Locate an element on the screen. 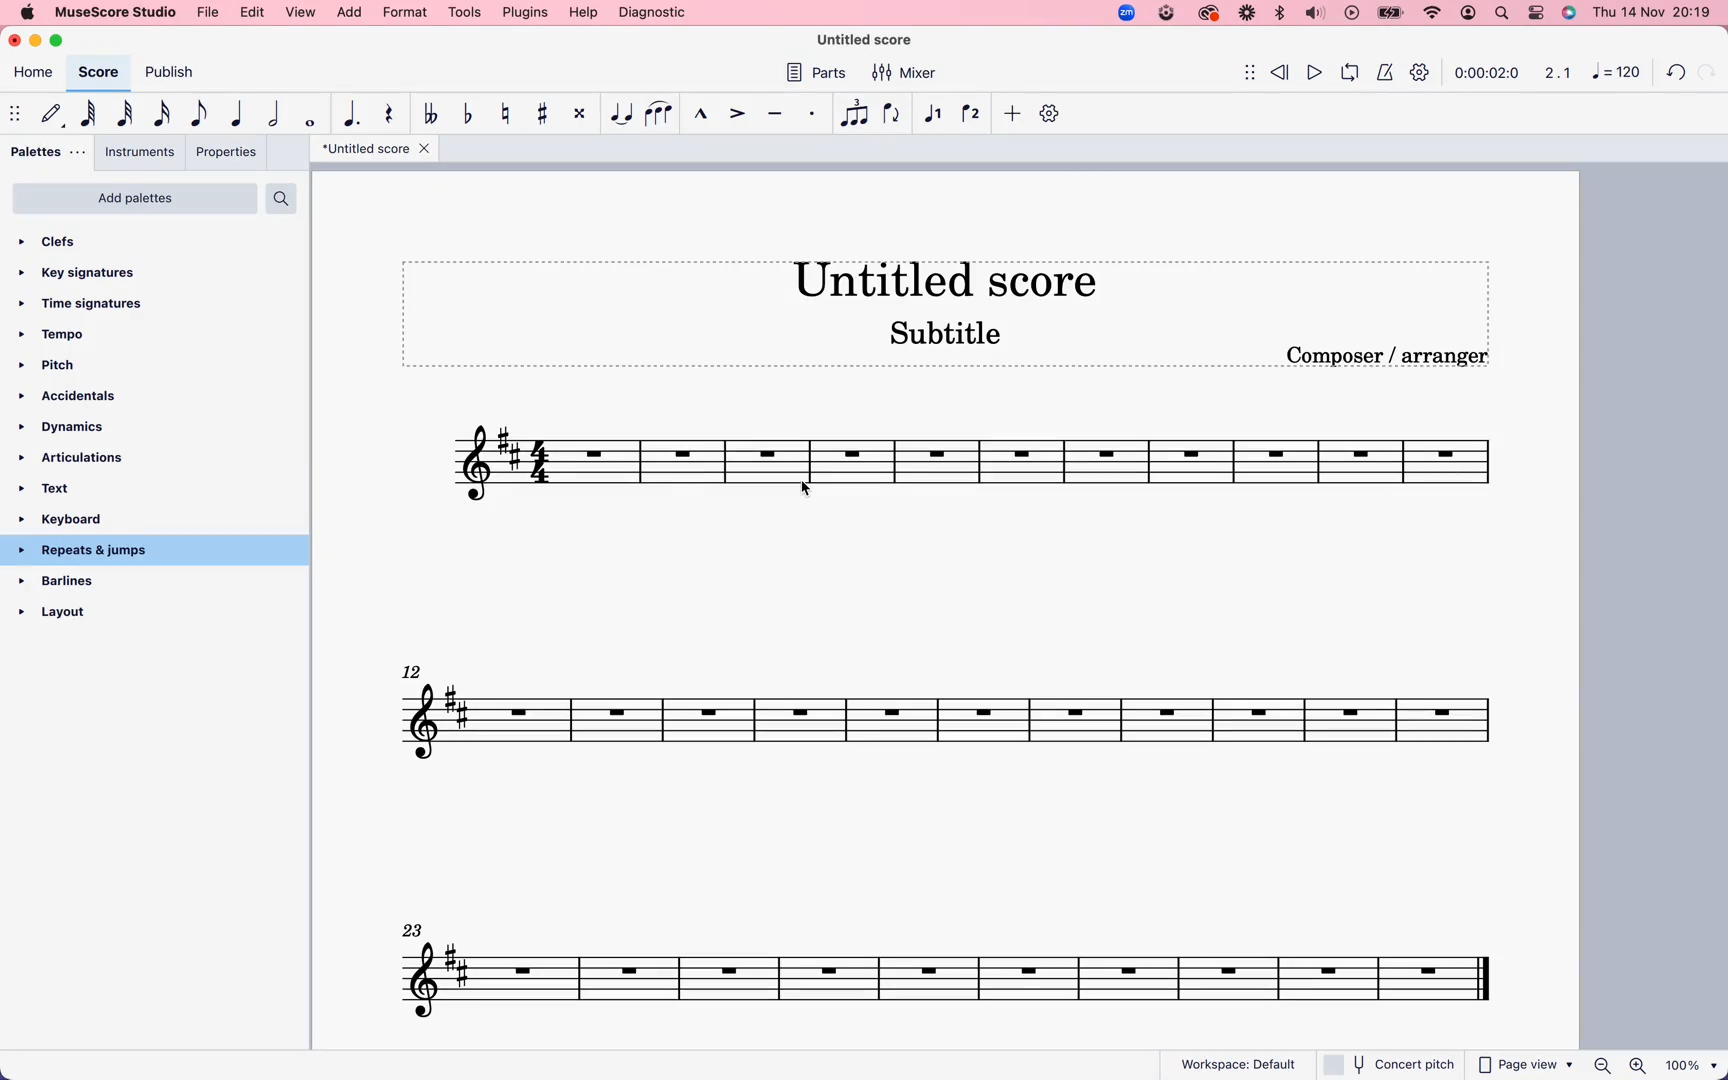 The height and width of the screenshot is (1080, 1728). wifi is located at coordinates (1435, 13).